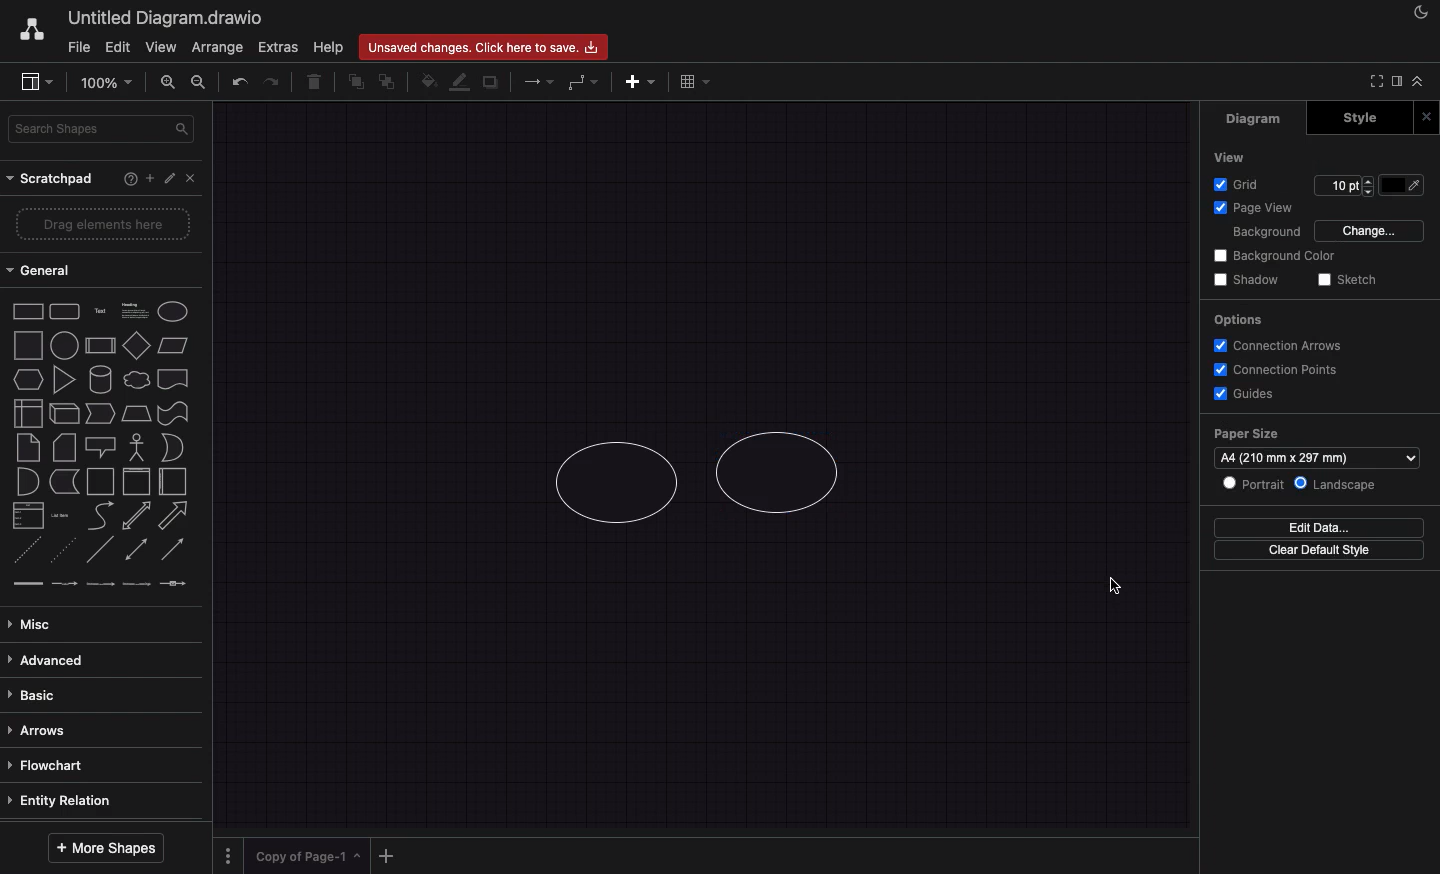 Image resolution: width=1440 pixels, height=874 pixels. I want to click on ellipse, so click(173, 312).